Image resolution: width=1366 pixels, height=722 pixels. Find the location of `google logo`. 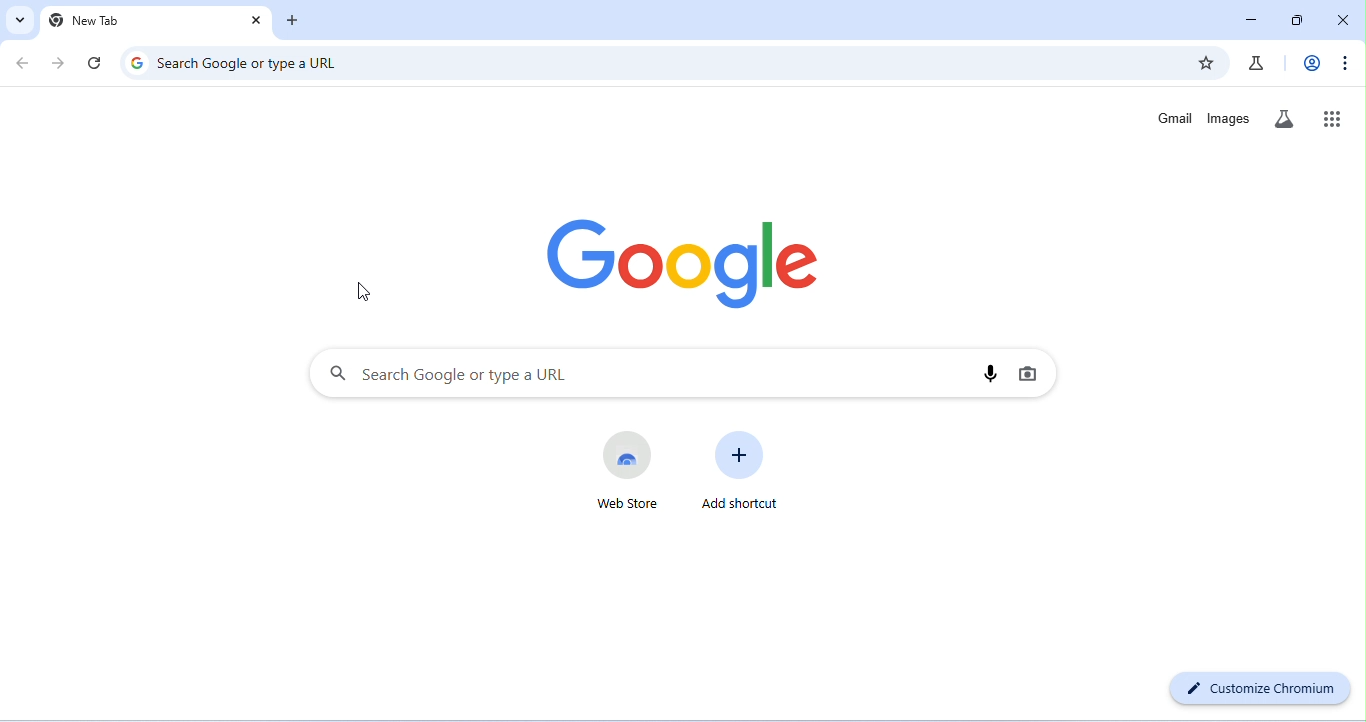

google logo is located at coordinates (674, 255).